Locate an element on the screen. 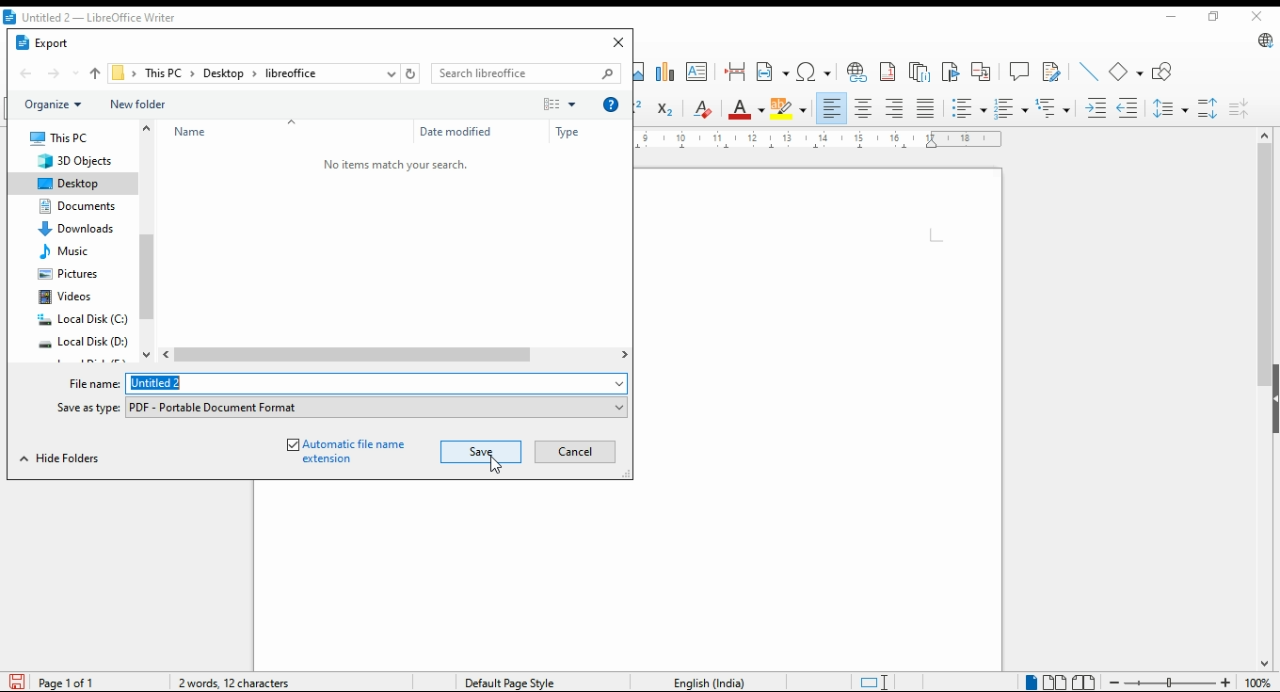  increase paragraph spacing is located at coordinates (1208, 106).